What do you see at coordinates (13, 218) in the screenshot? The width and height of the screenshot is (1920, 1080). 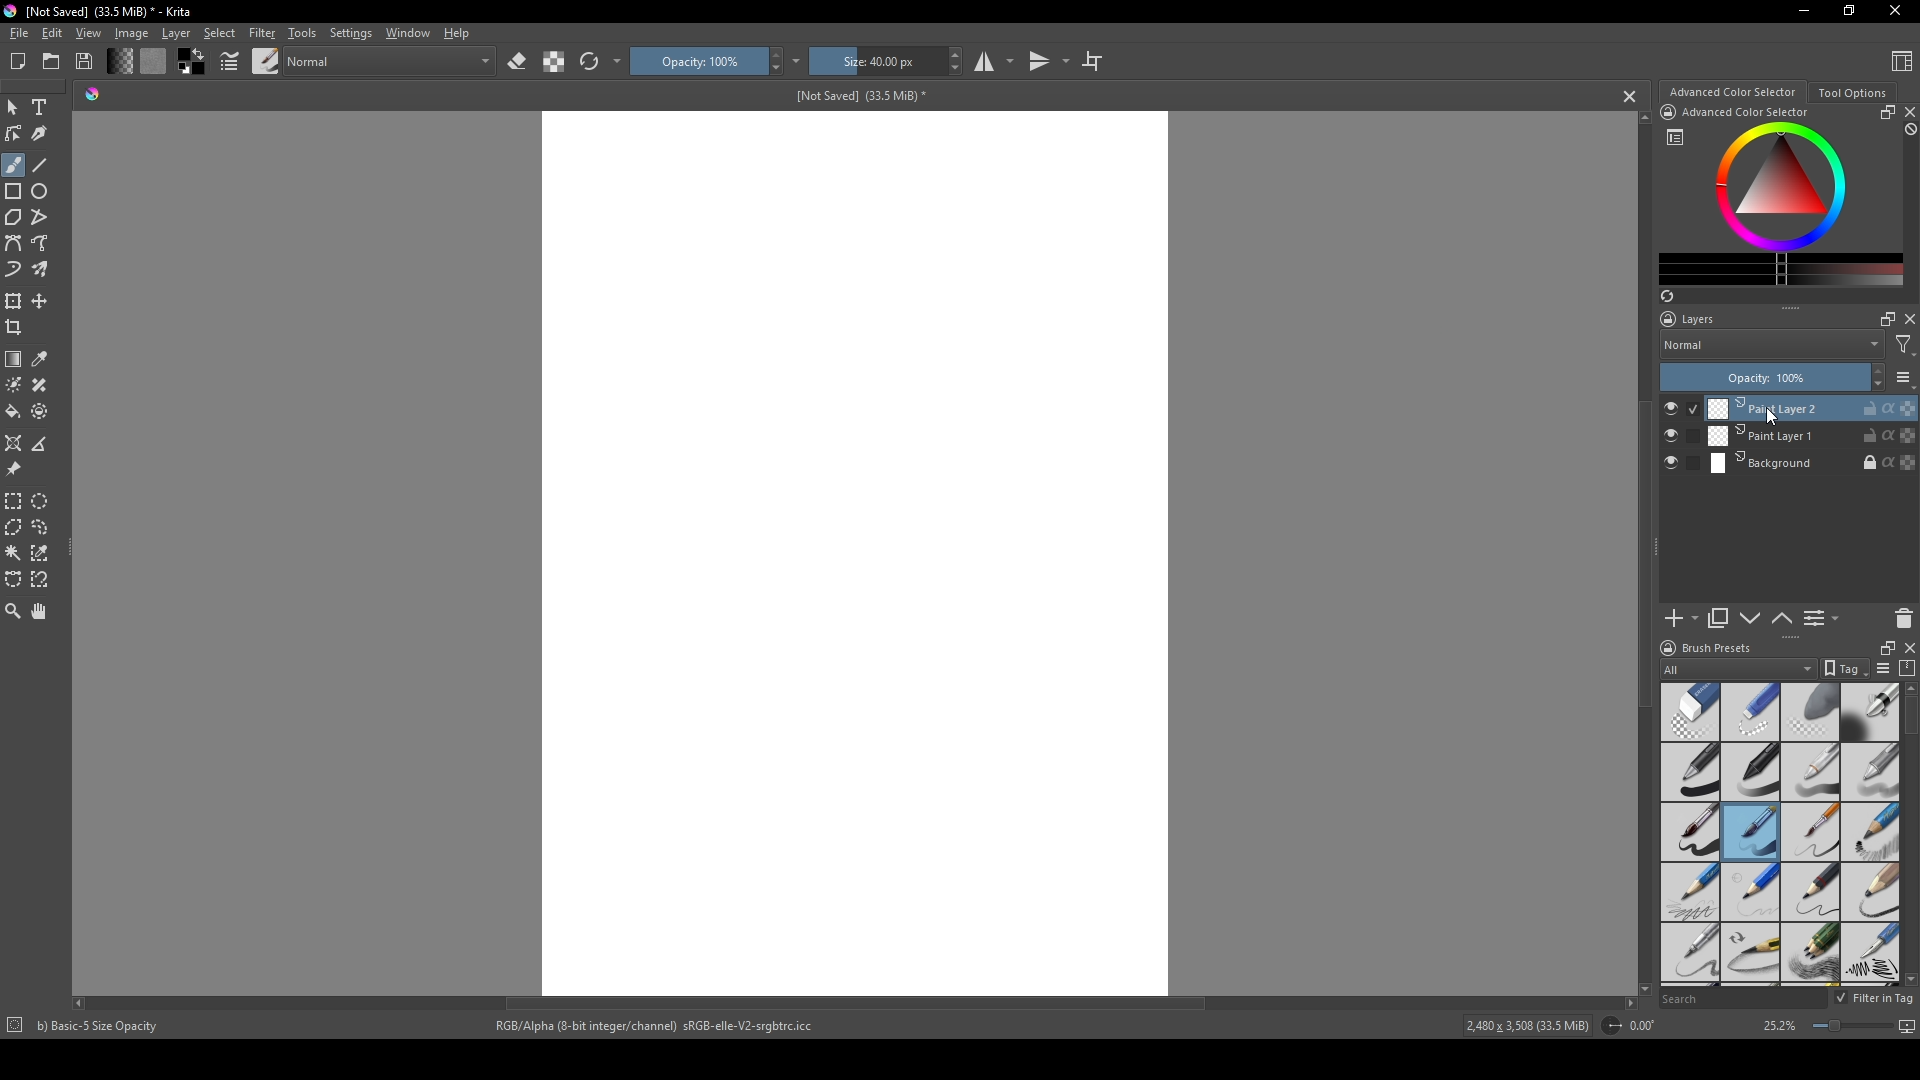 I see `polygon` at bounding box center [13, 218].